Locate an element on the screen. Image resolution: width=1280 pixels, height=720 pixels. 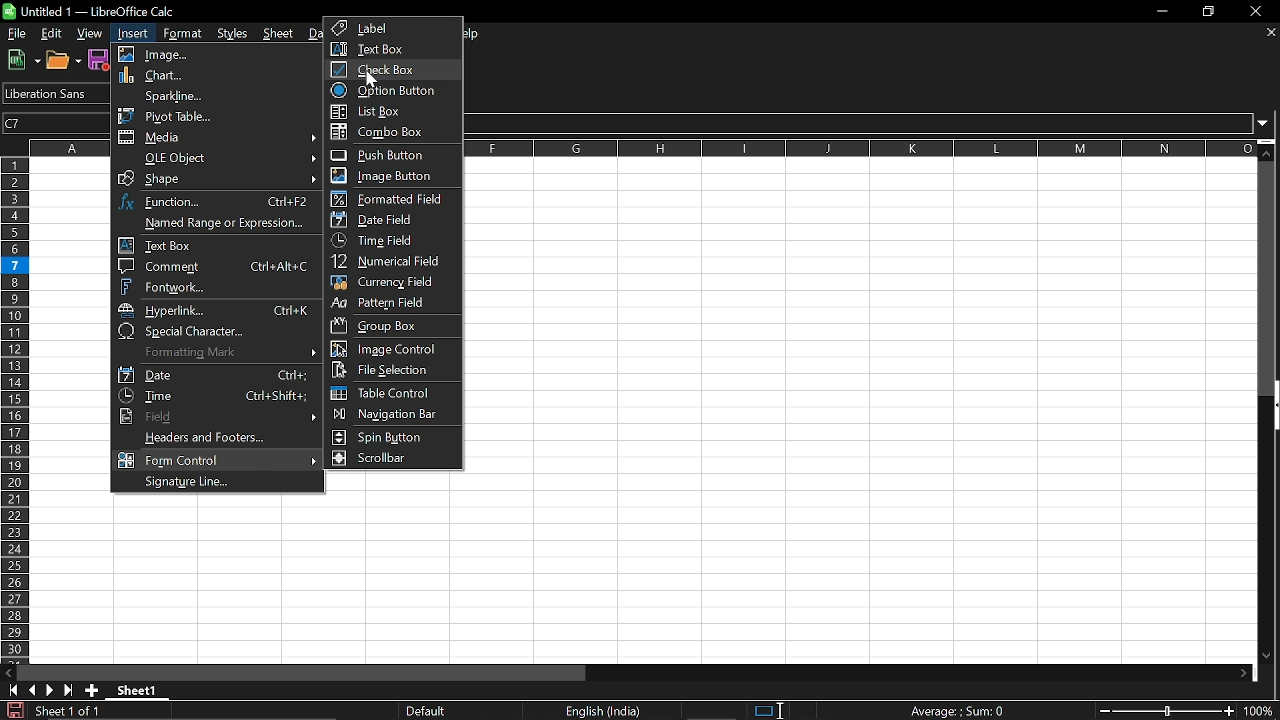
Styles is located at coordinates (235, 32).